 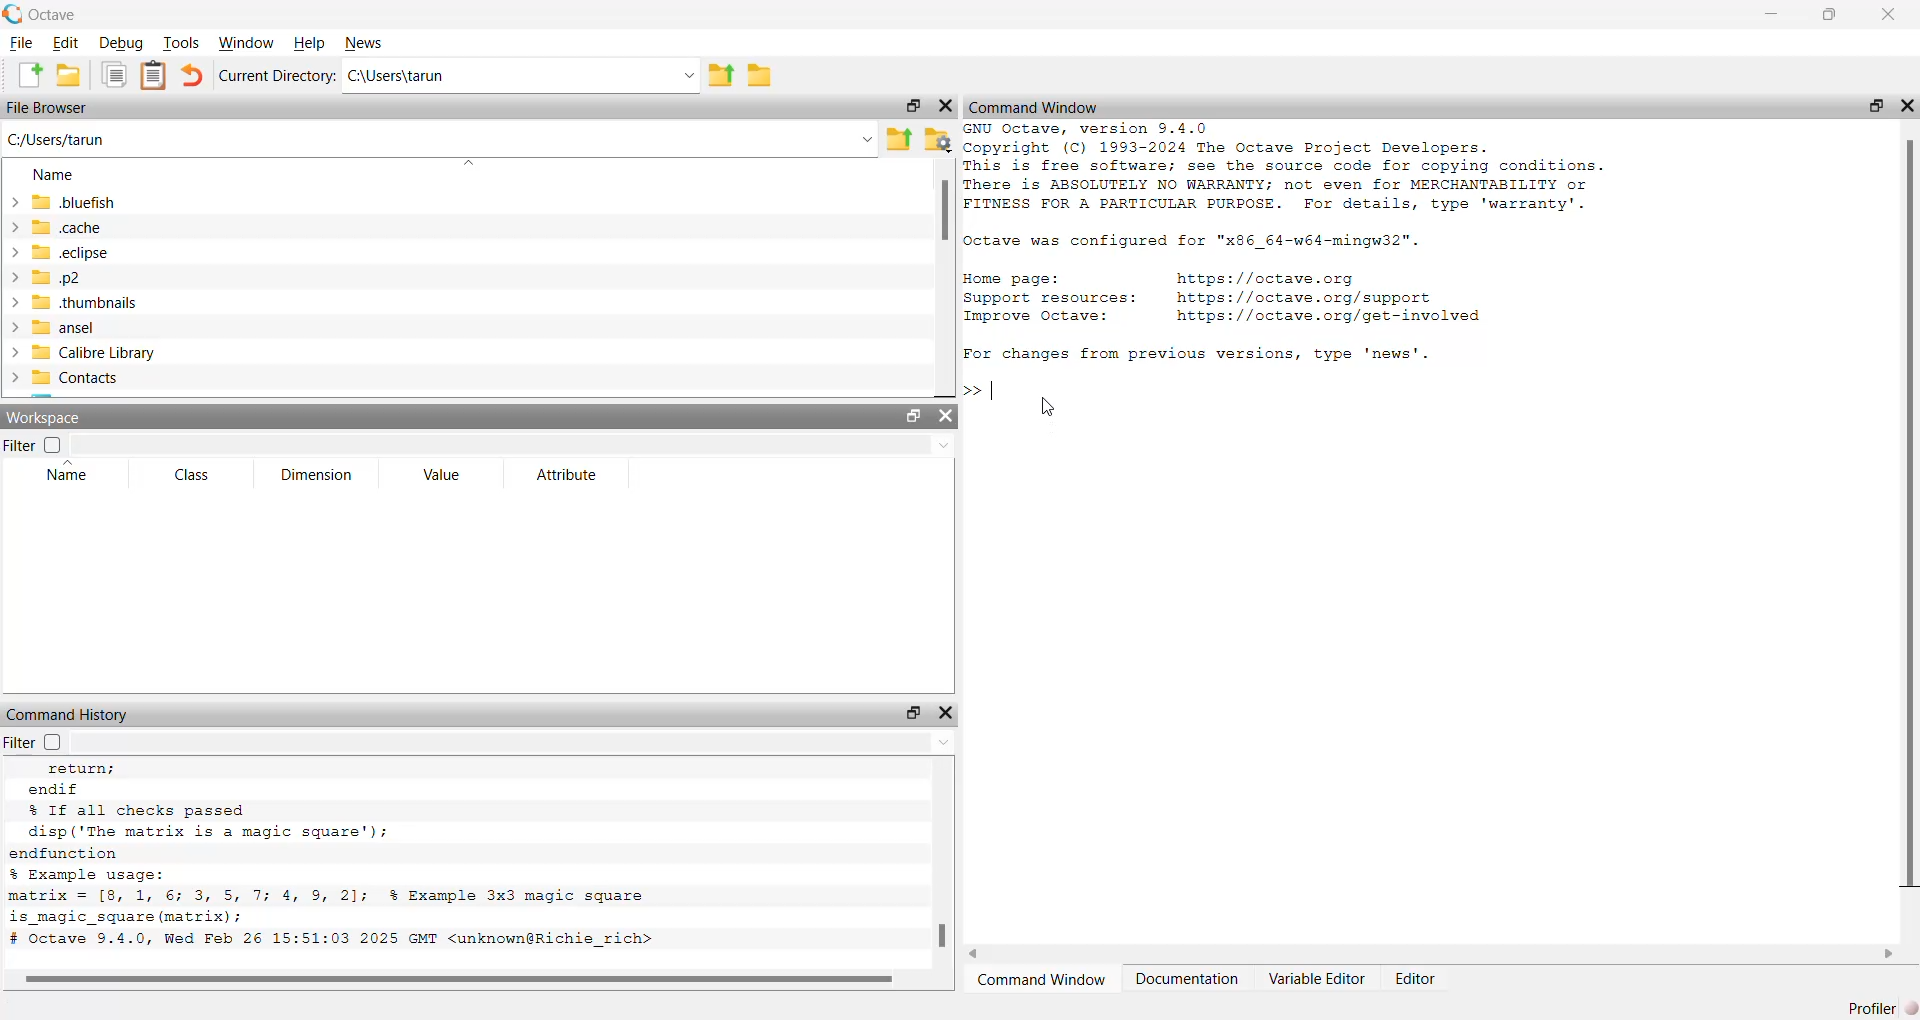 I want to click on dropdown, so click(x=940, y=742).